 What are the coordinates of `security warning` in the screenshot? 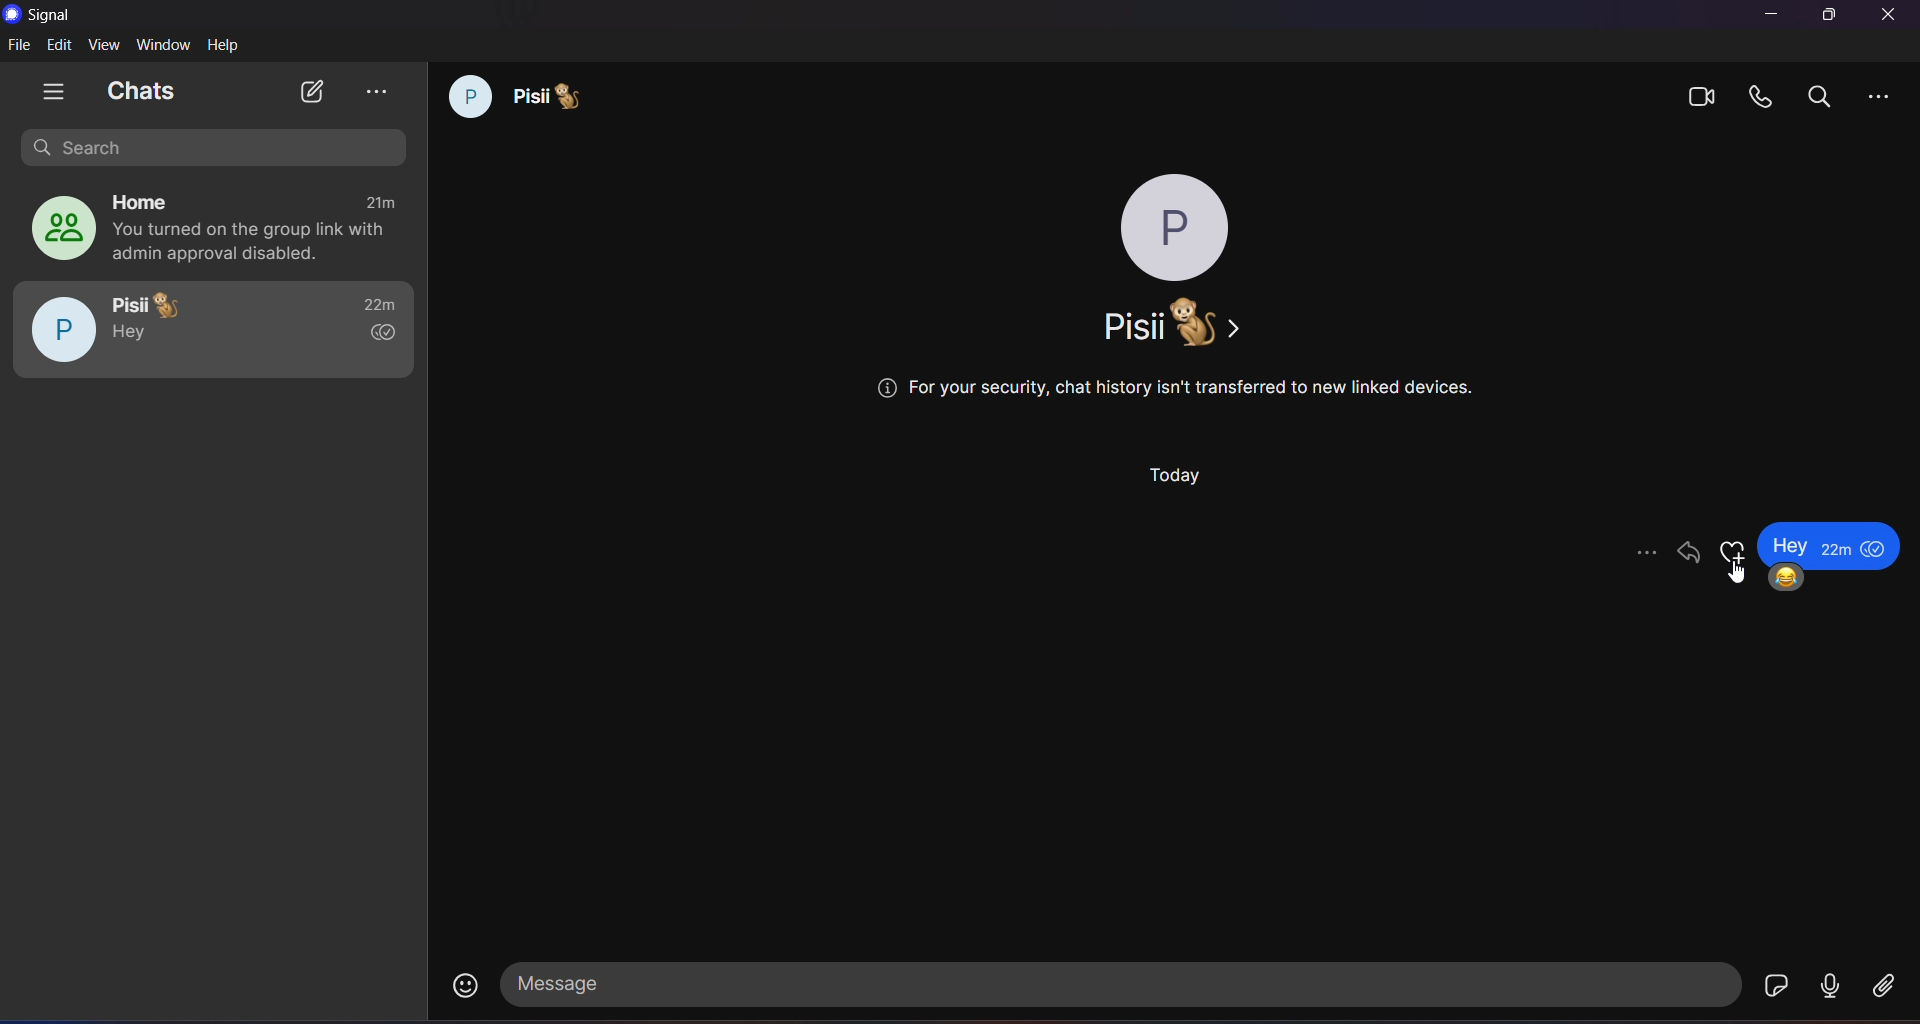 It's located at (1172, 394).